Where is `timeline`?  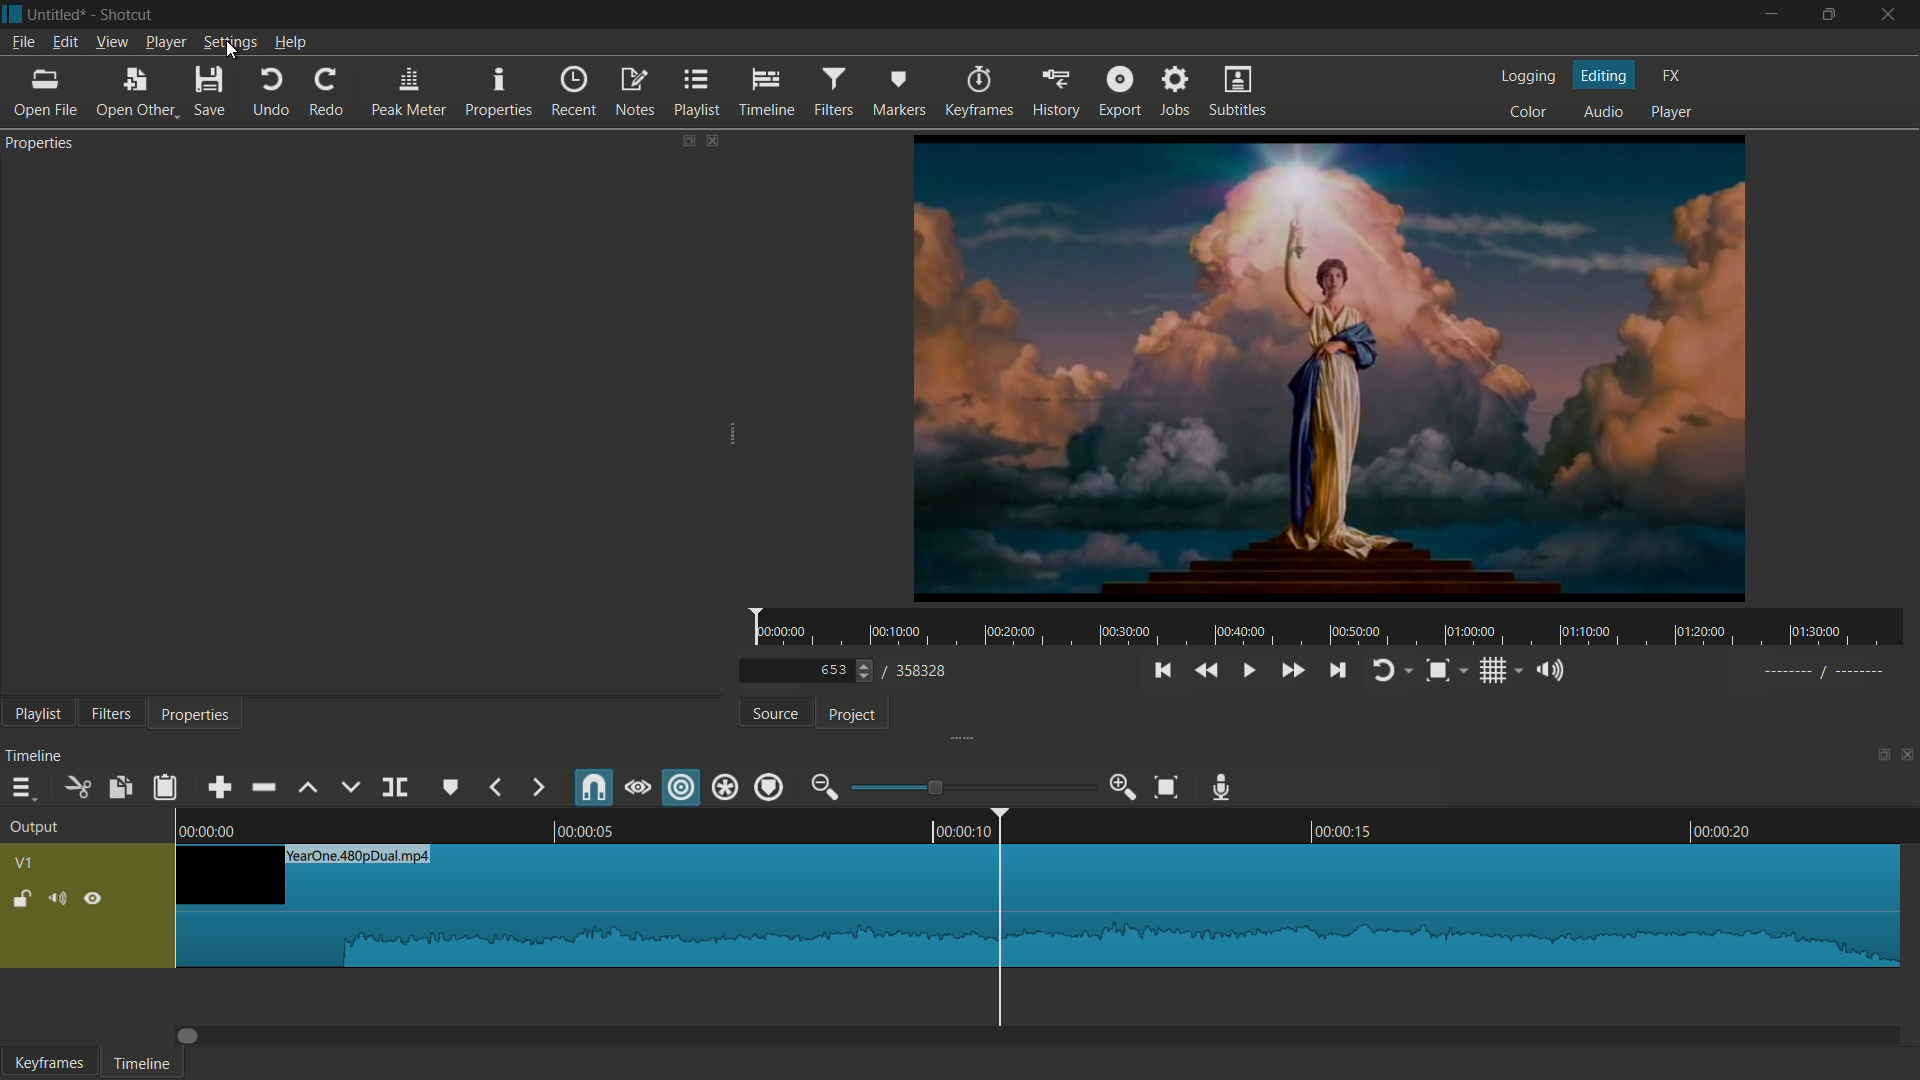
timeline is located at coordinates (34, 757).